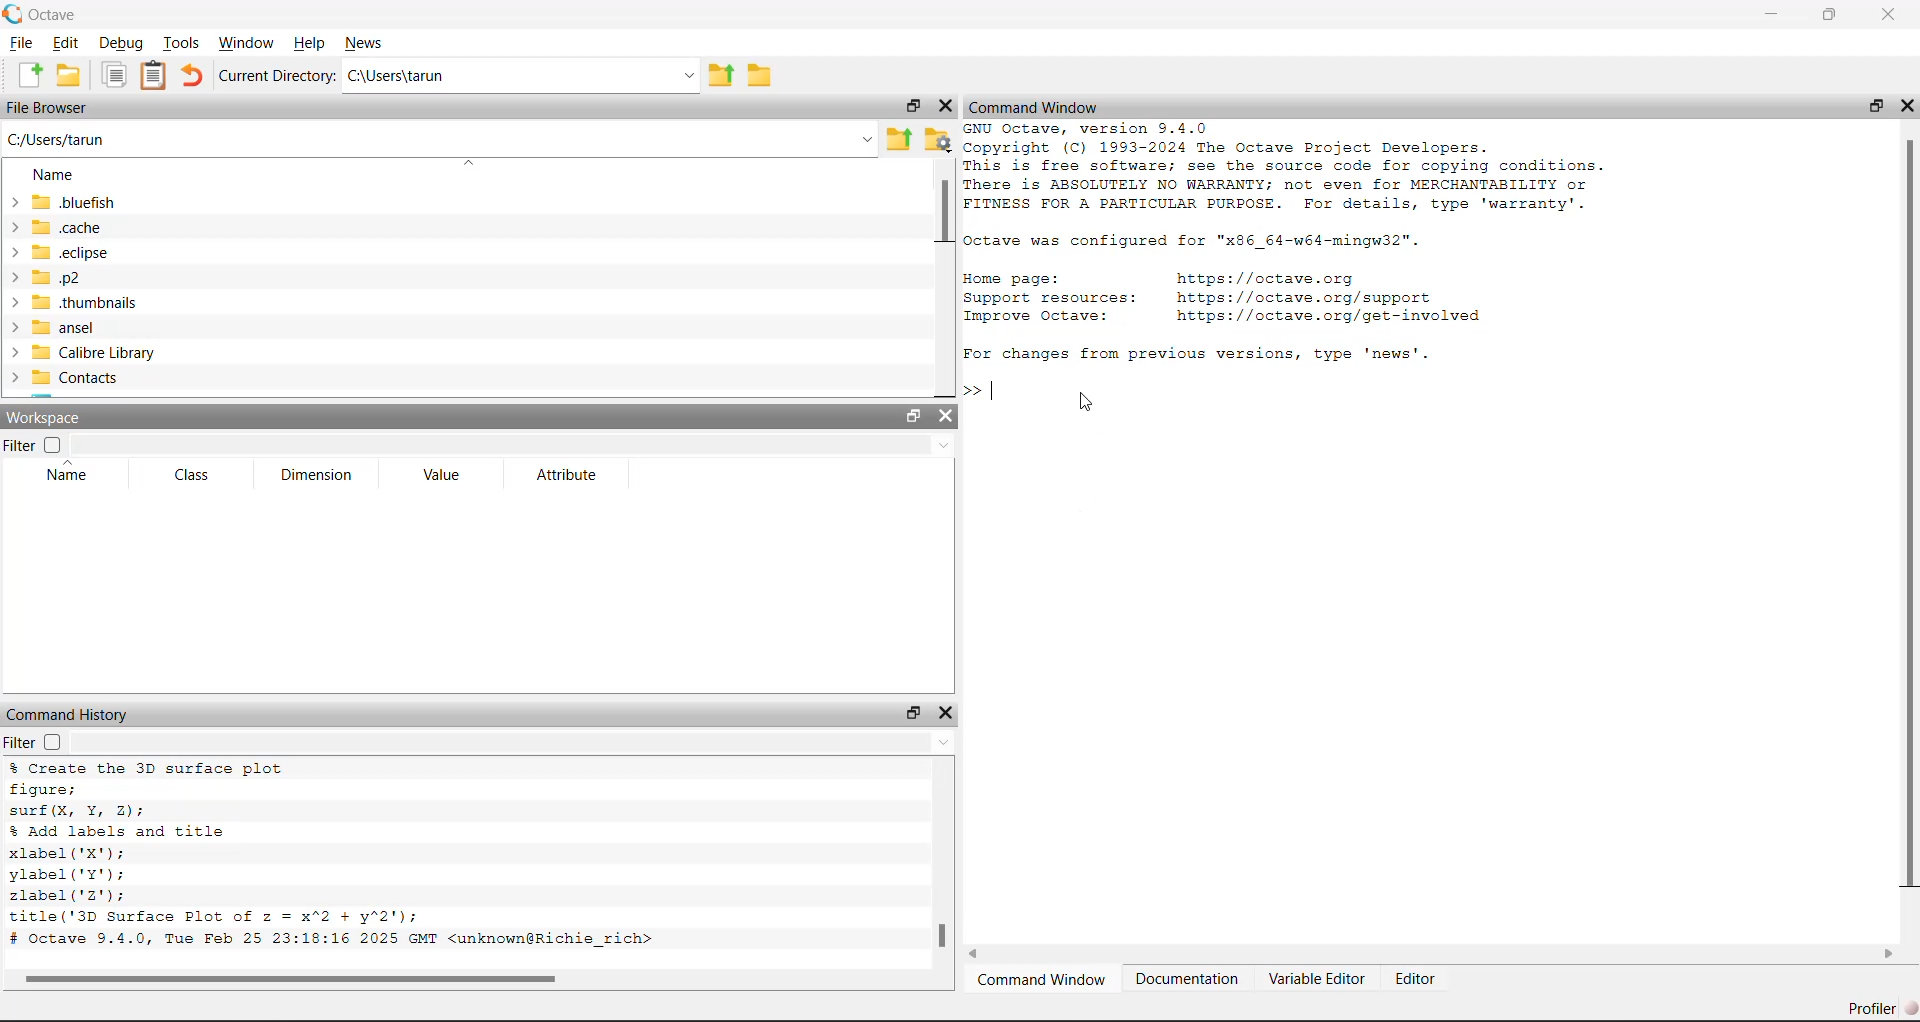  What do you see at coordinates (470, 980) in the screenshot?
I see `Scroll` at bounding box center [470, 980].